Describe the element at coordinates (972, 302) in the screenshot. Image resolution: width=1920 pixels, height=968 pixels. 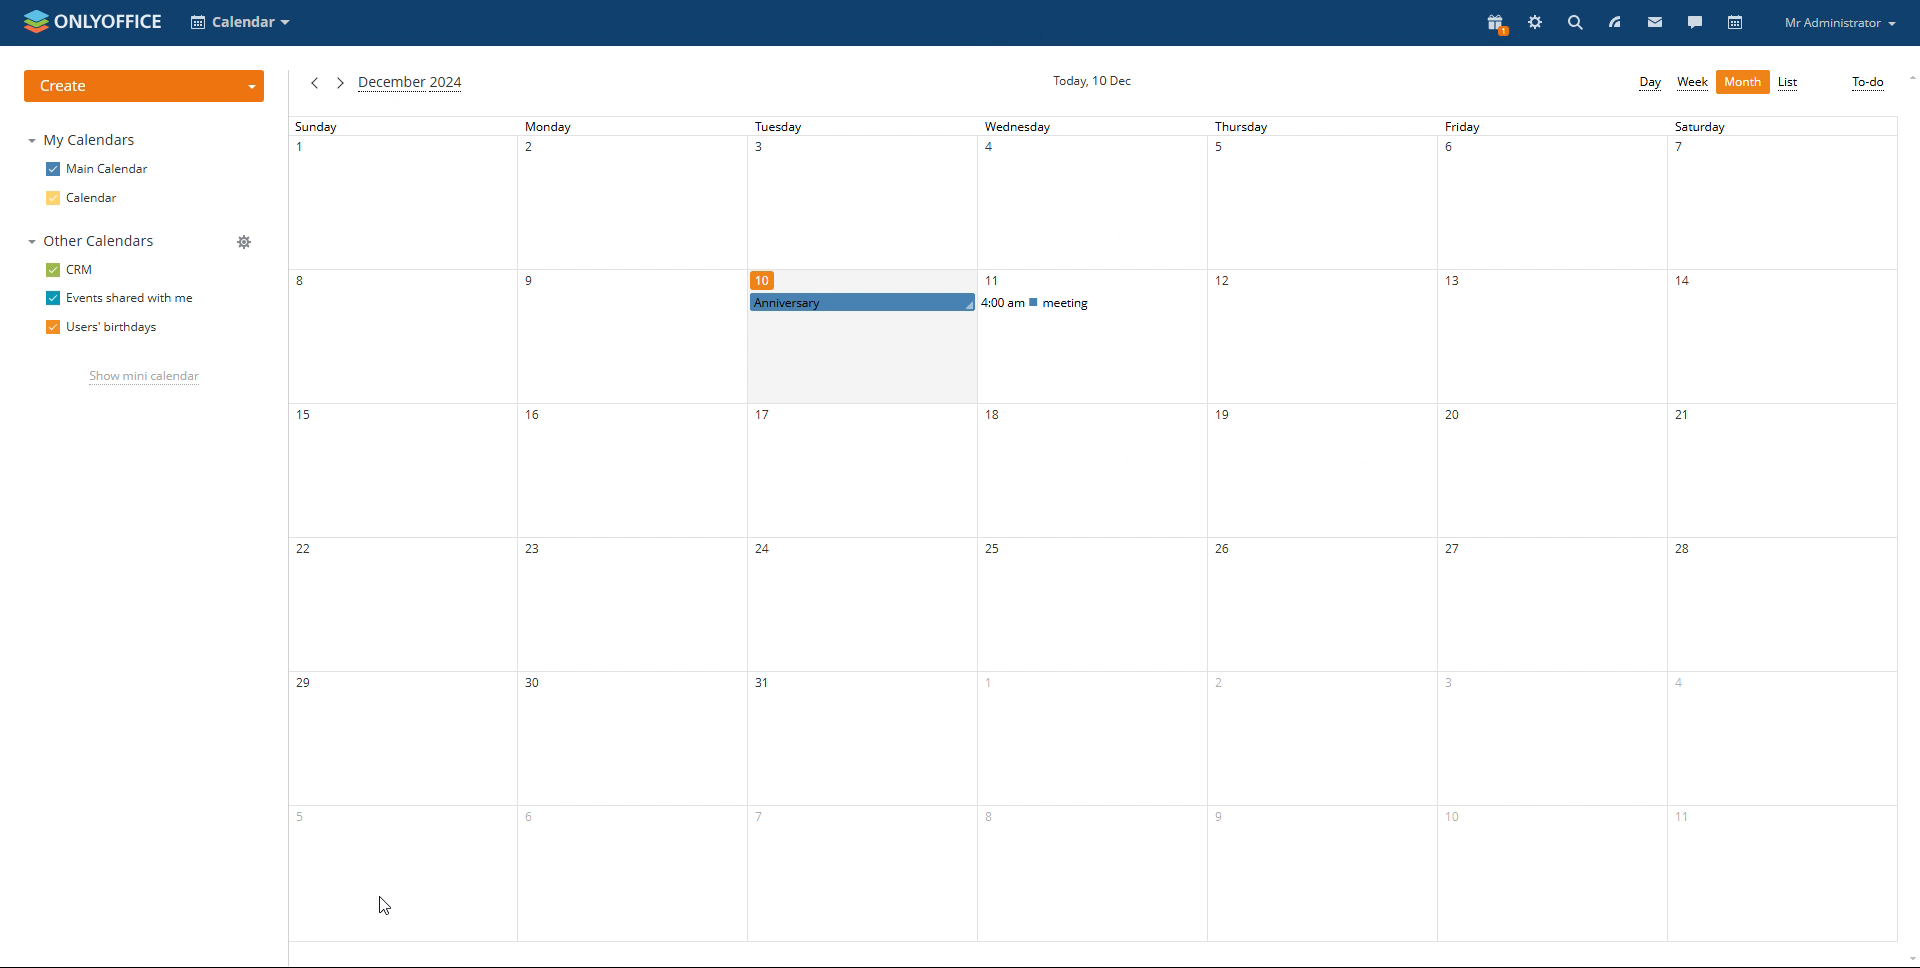
I see `events scheduled` at that location.